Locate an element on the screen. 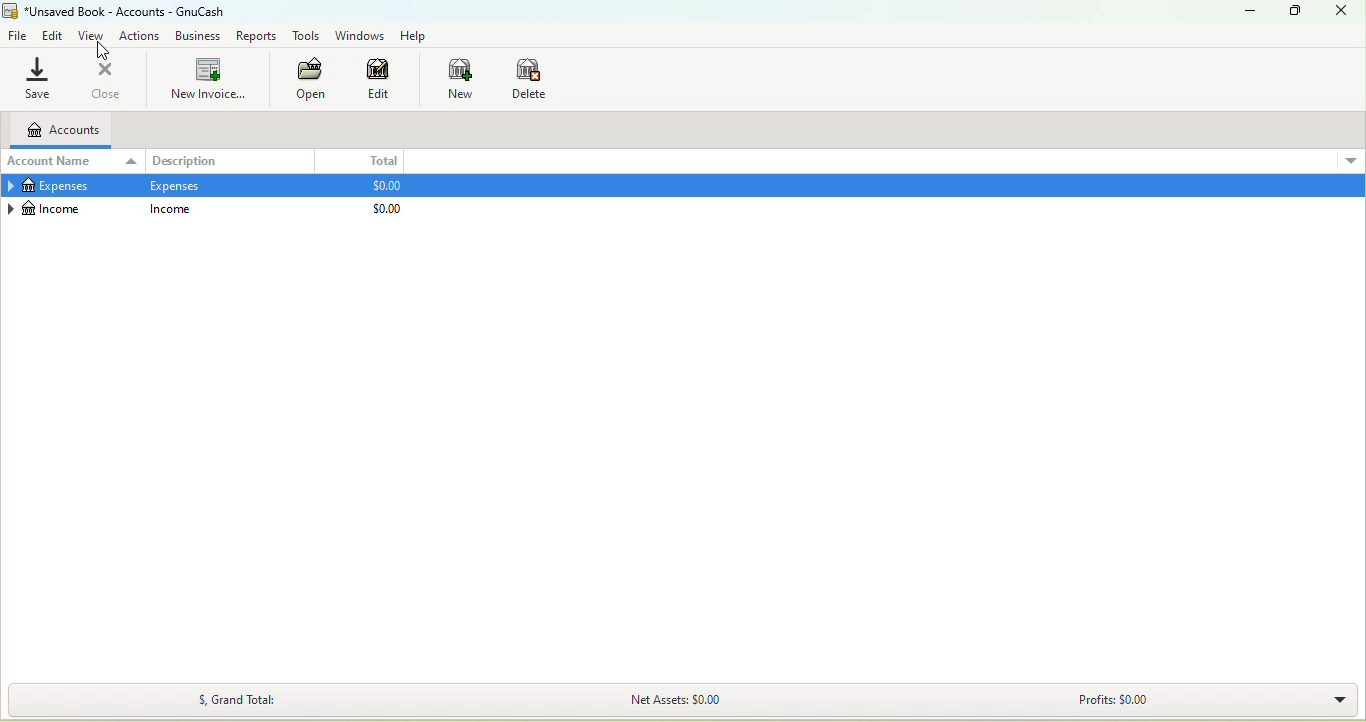 The width and height of the screenshot is (1366, 722). $0.00 is located at coordinates (384, 186).